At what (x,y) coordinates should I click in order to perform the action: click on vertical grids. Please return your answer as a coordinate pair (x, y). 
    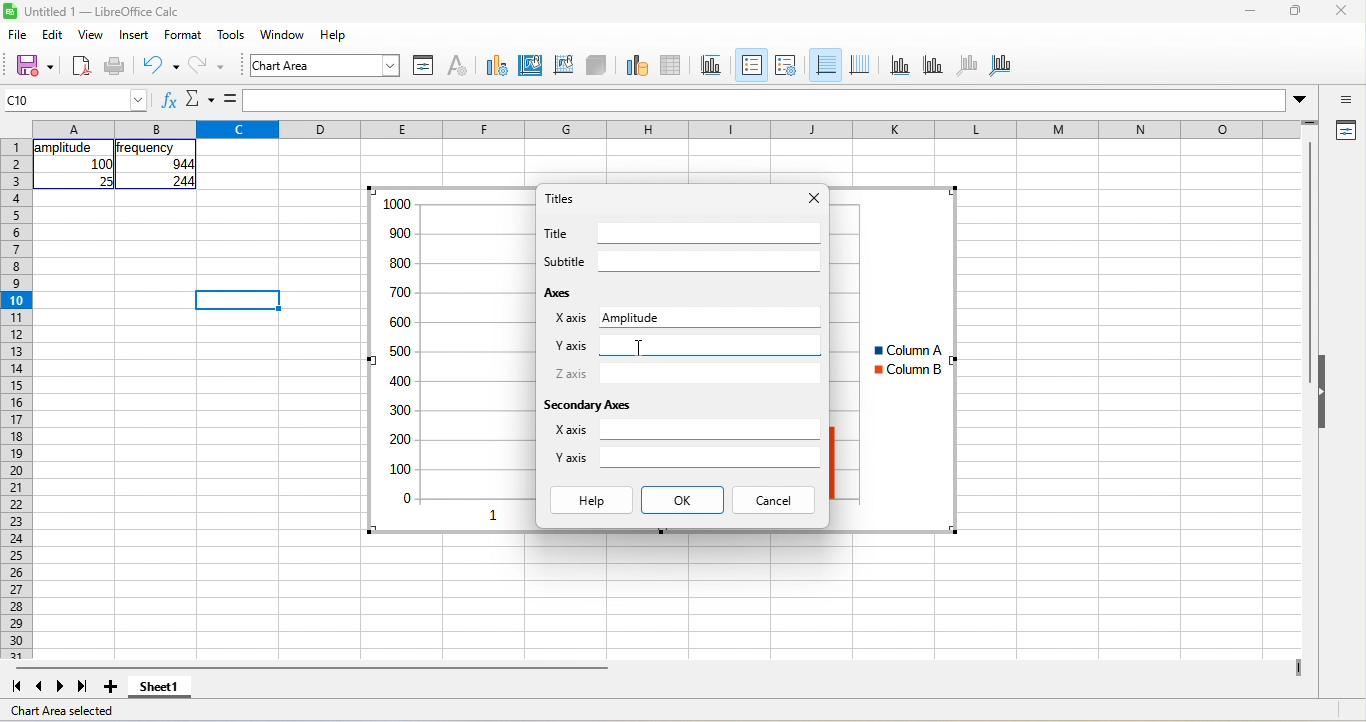
    Looking at the image, I should click on (860, 66).